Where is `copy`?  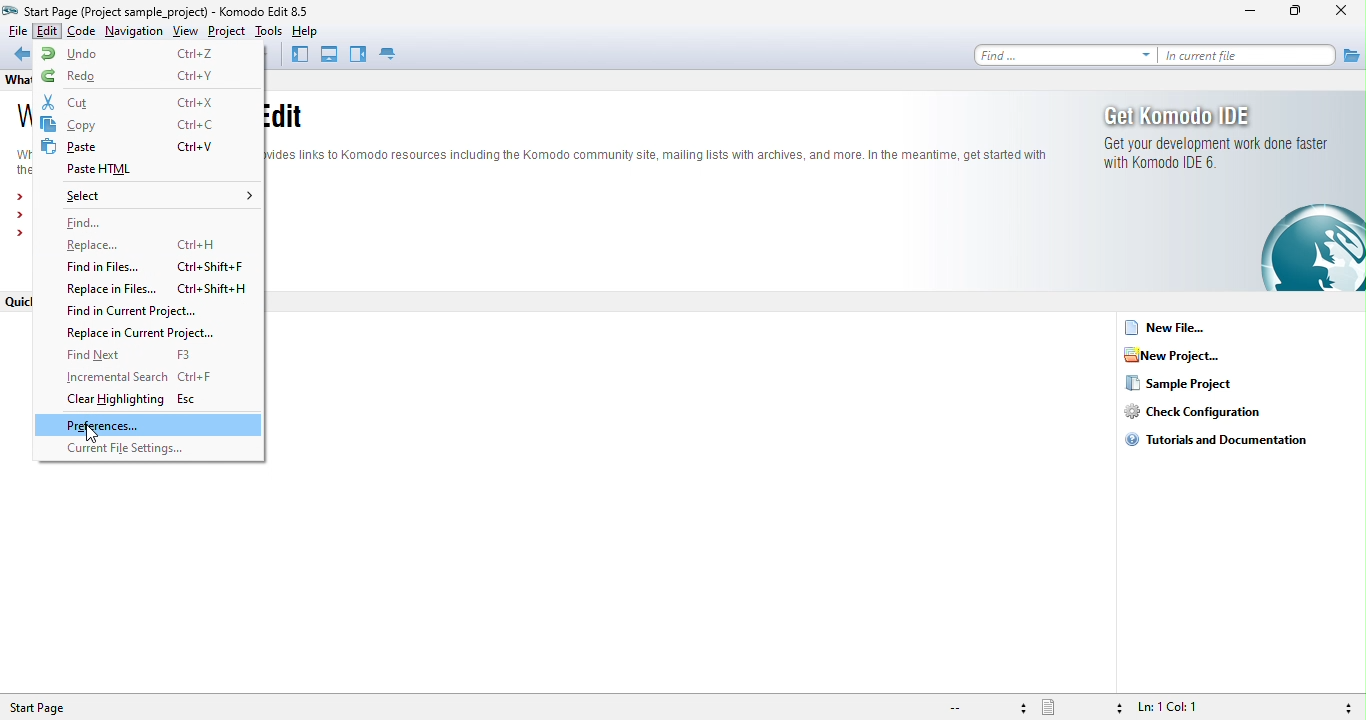
copy is located at coordinates (145, 125).